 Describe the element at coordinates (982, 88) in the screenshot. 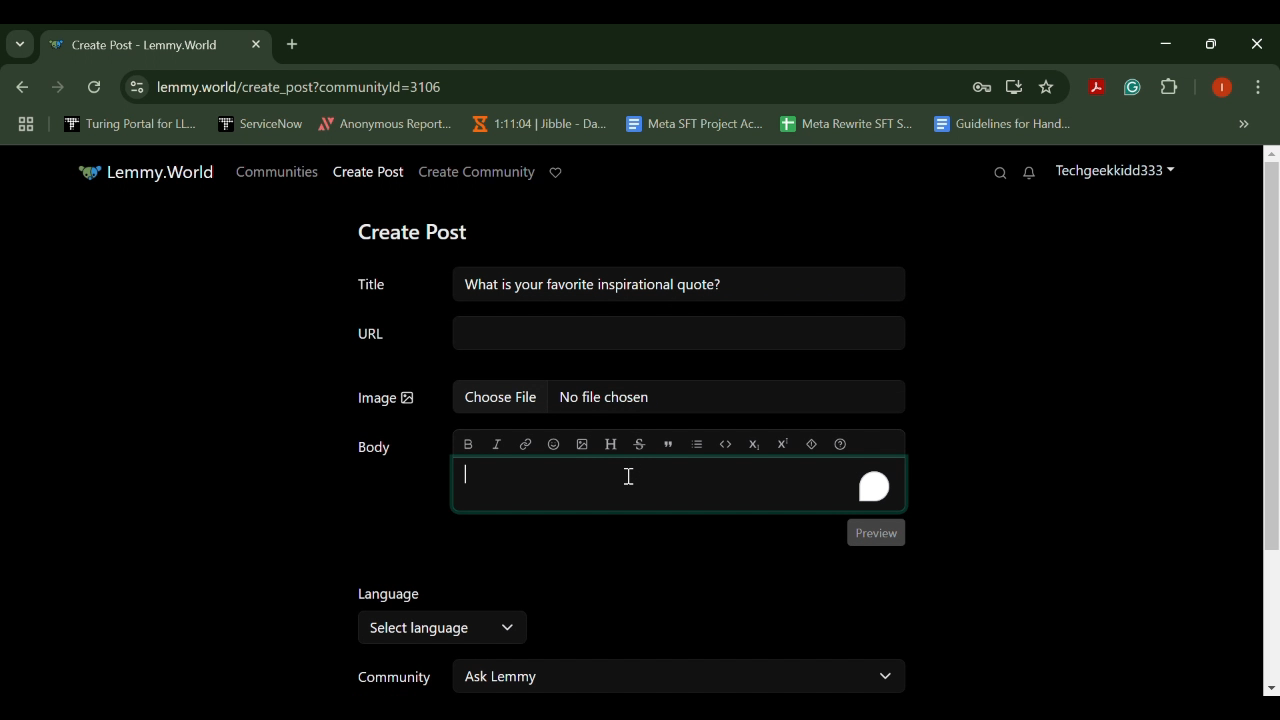

I see `Site Password Data Saved` at that location.